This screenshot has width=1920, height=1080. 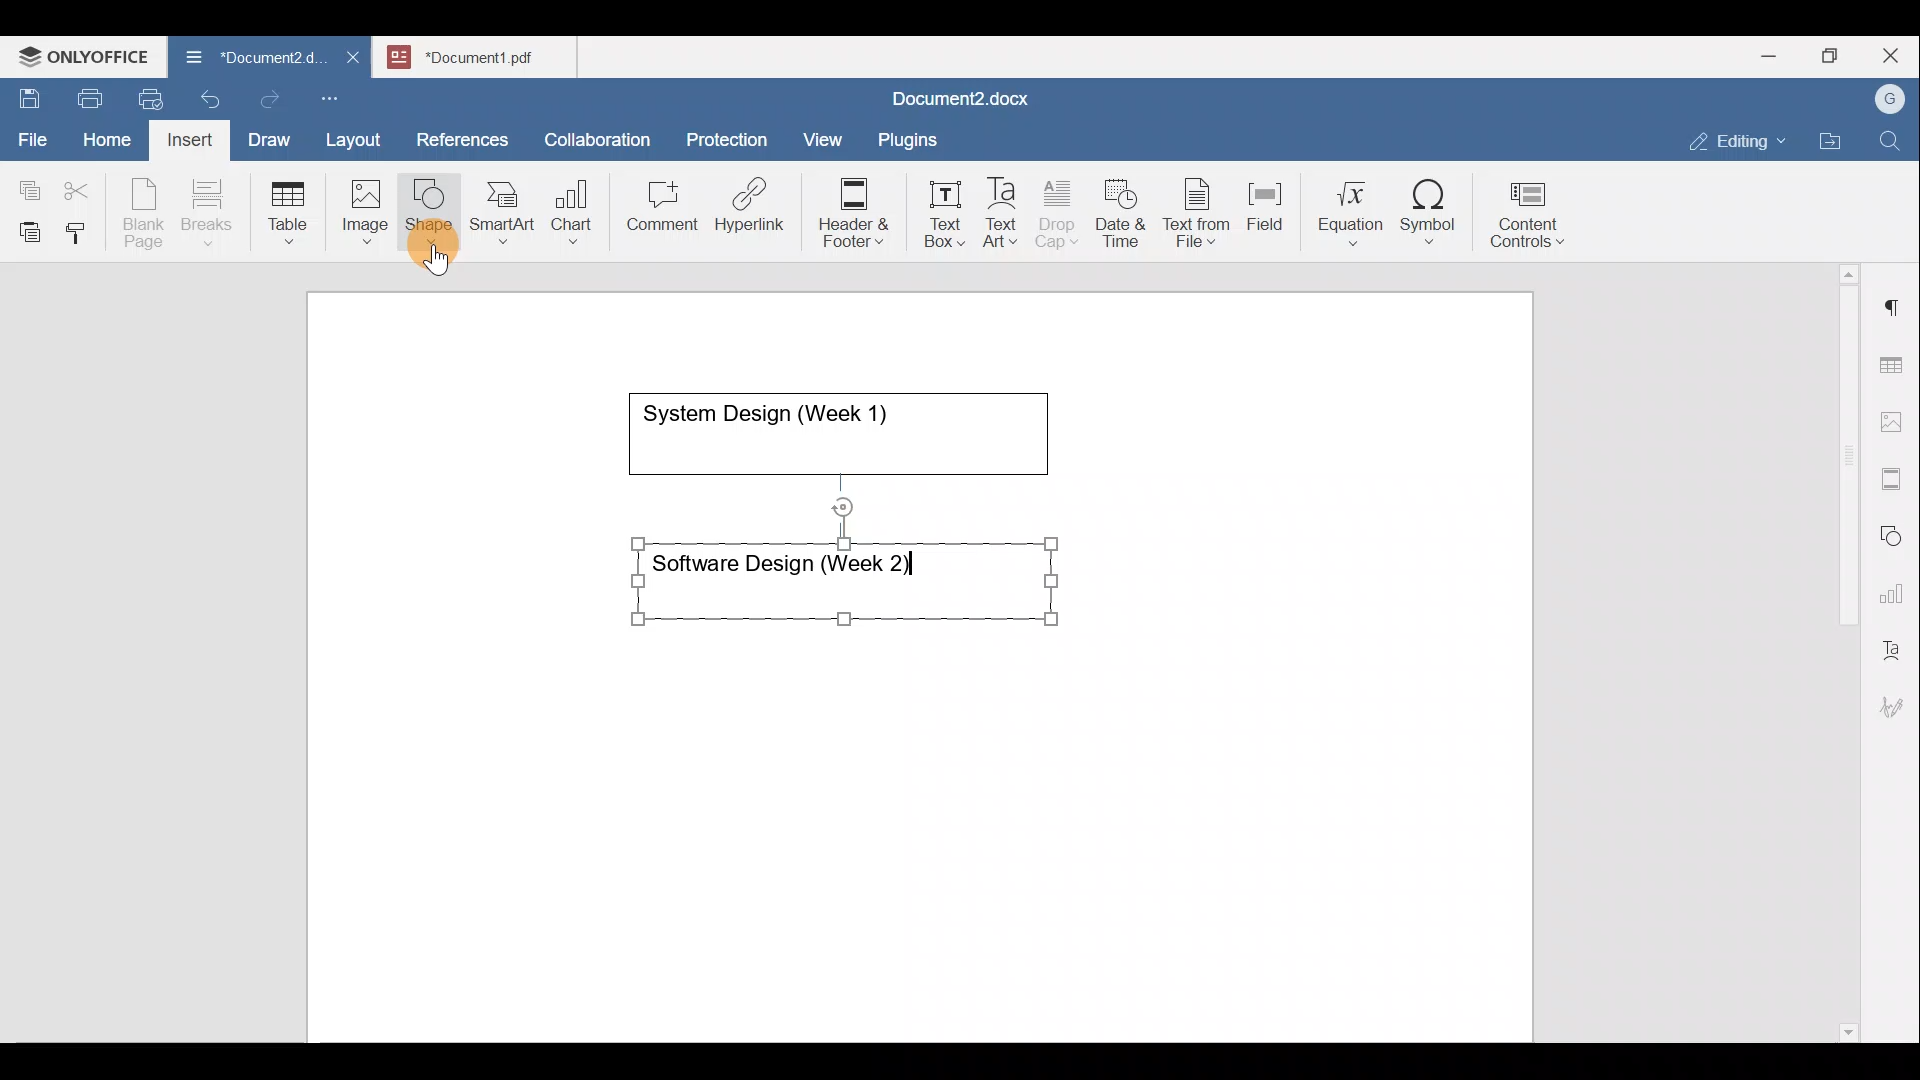 What do you see at coordinates (358, 136) in the screenshot?
I see `Layout` at bounding box center [358, 136].